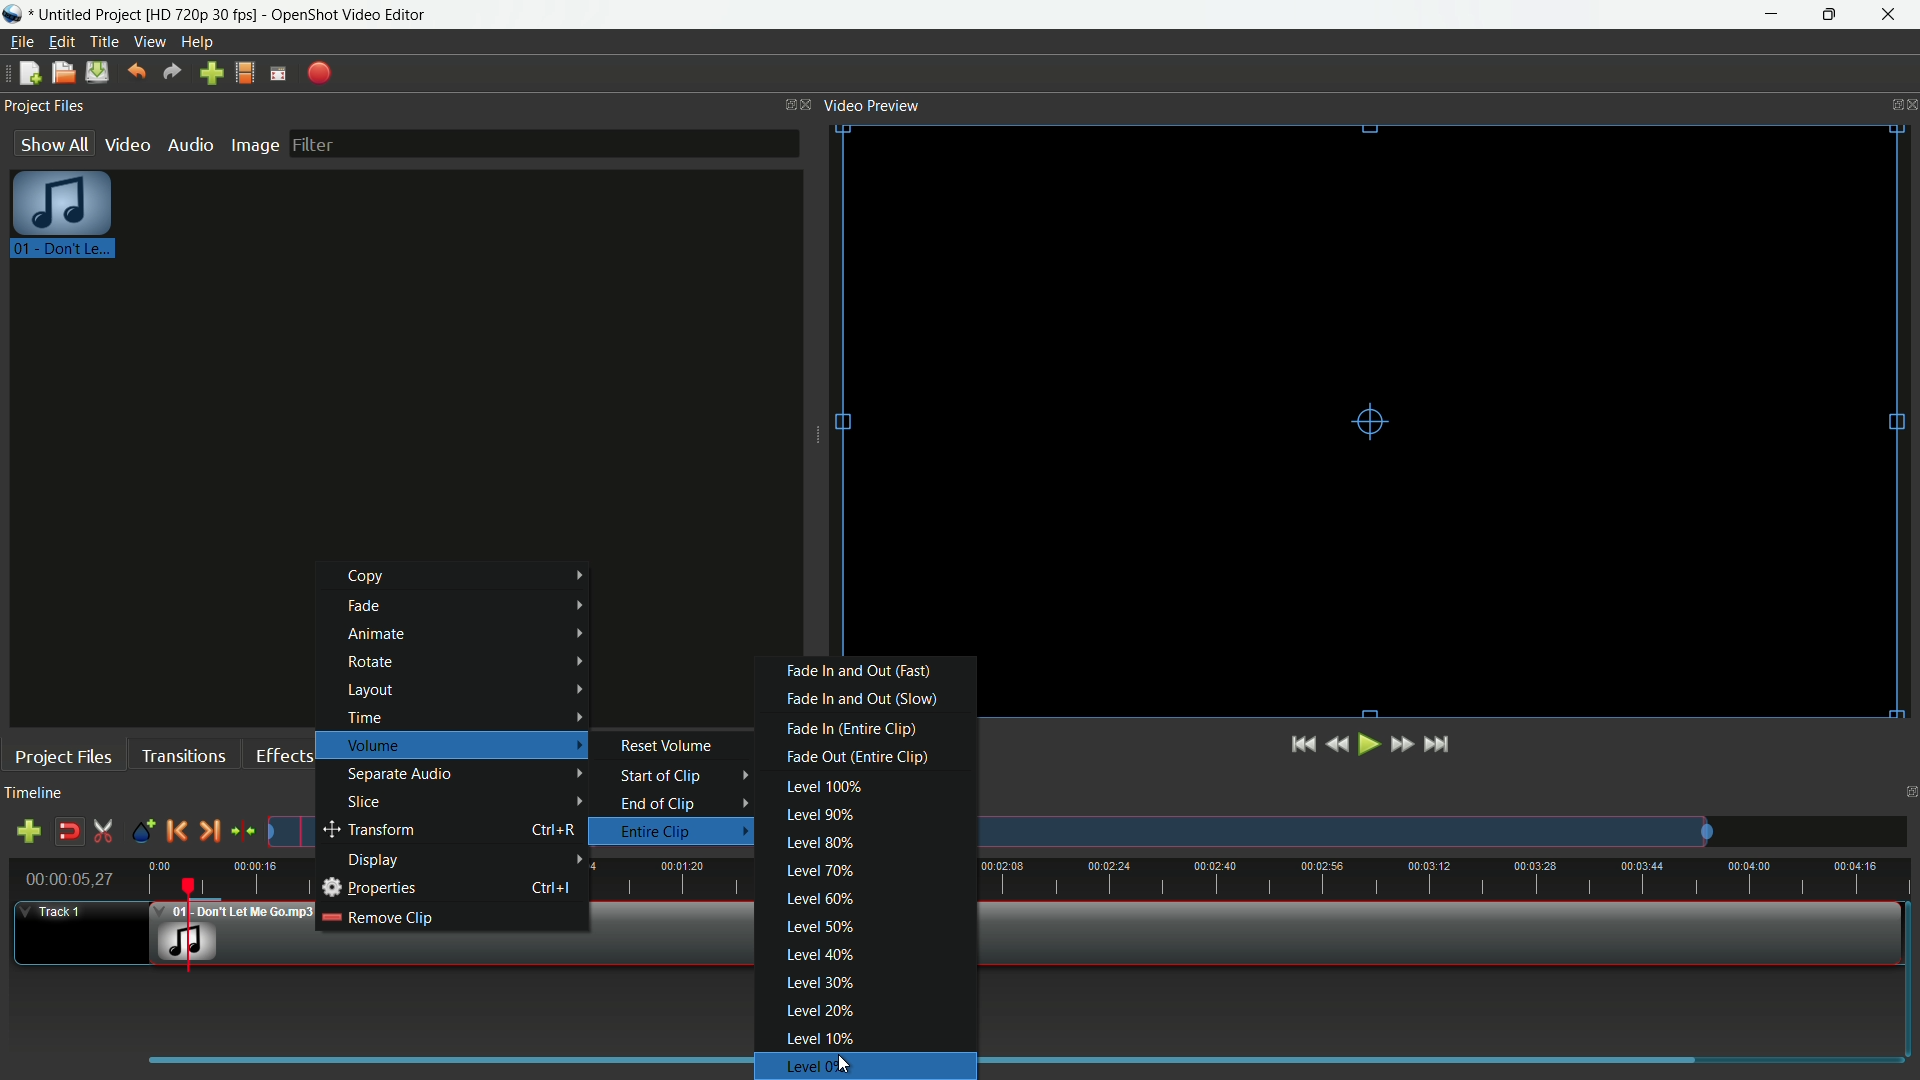 Image resolution: width=1920 pixels, height=1080 pixels. Describe the element at coordinates (819, 1038) in the screenshot. I see `level 10%` at that location.